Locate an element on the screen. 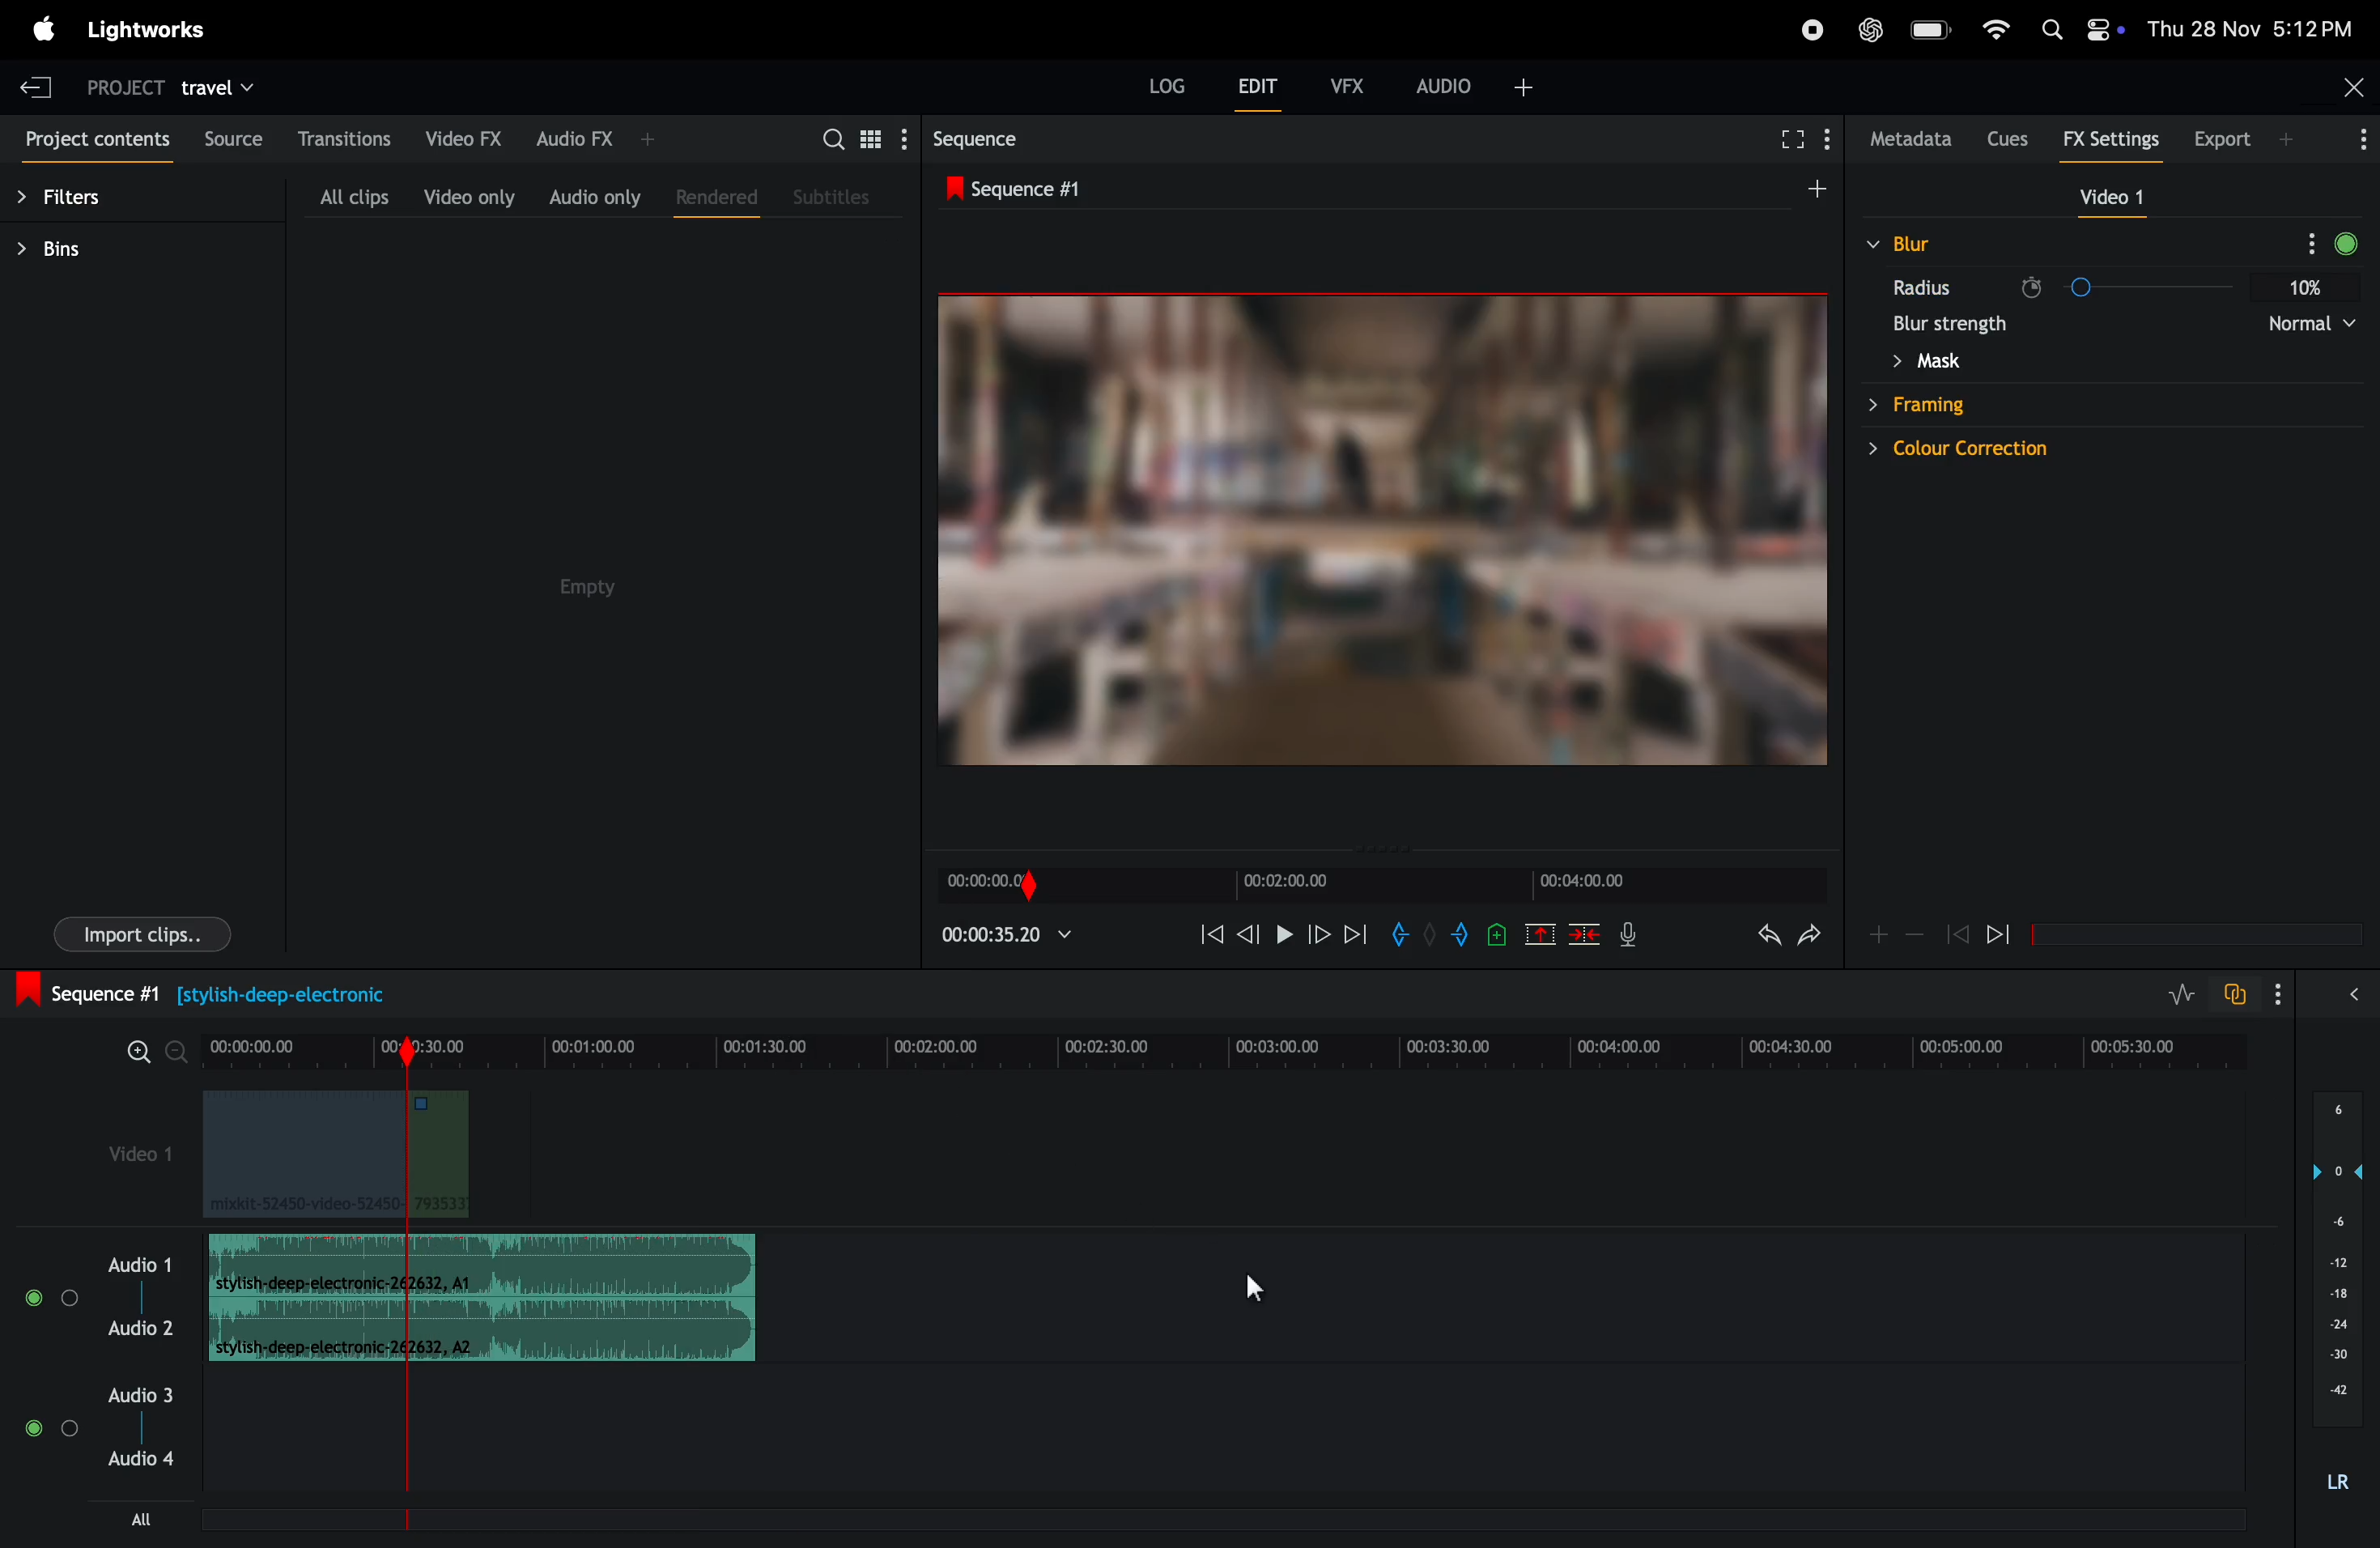  all clips is located at coordinates (352, 194).